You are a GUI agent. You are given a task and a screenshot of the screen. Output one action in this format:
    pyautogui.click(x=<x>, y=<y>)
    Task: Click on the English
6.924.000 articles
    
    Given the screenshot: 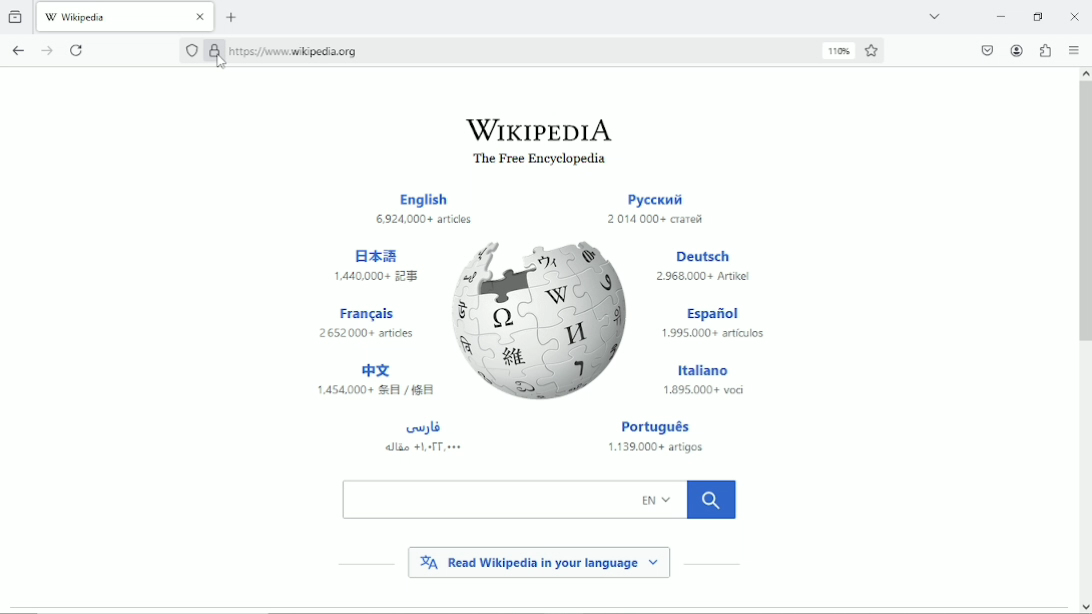 What is the action you would take?
    pyautogui.click(x=427, y=210)
    